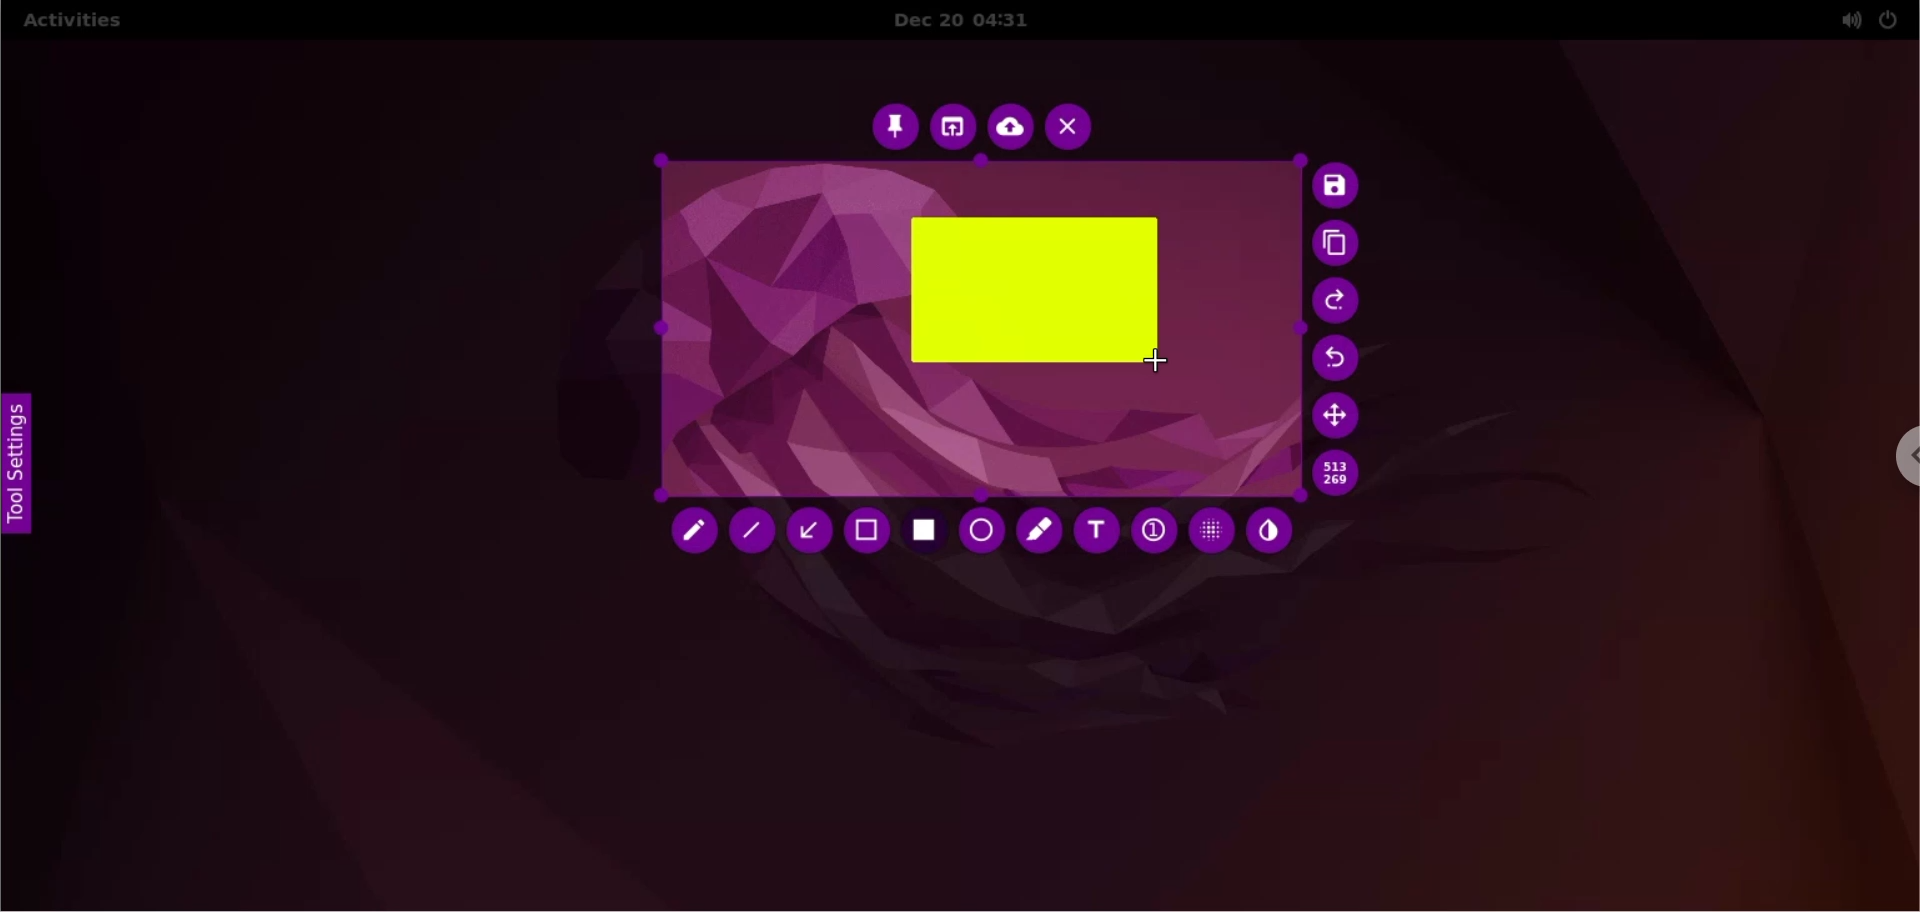 This screenshot has height=912, width=1920. What do you see at coordinates (1844, 20) in the screenshot?
I see `sound setting options` at bounding box center [1844, 20].